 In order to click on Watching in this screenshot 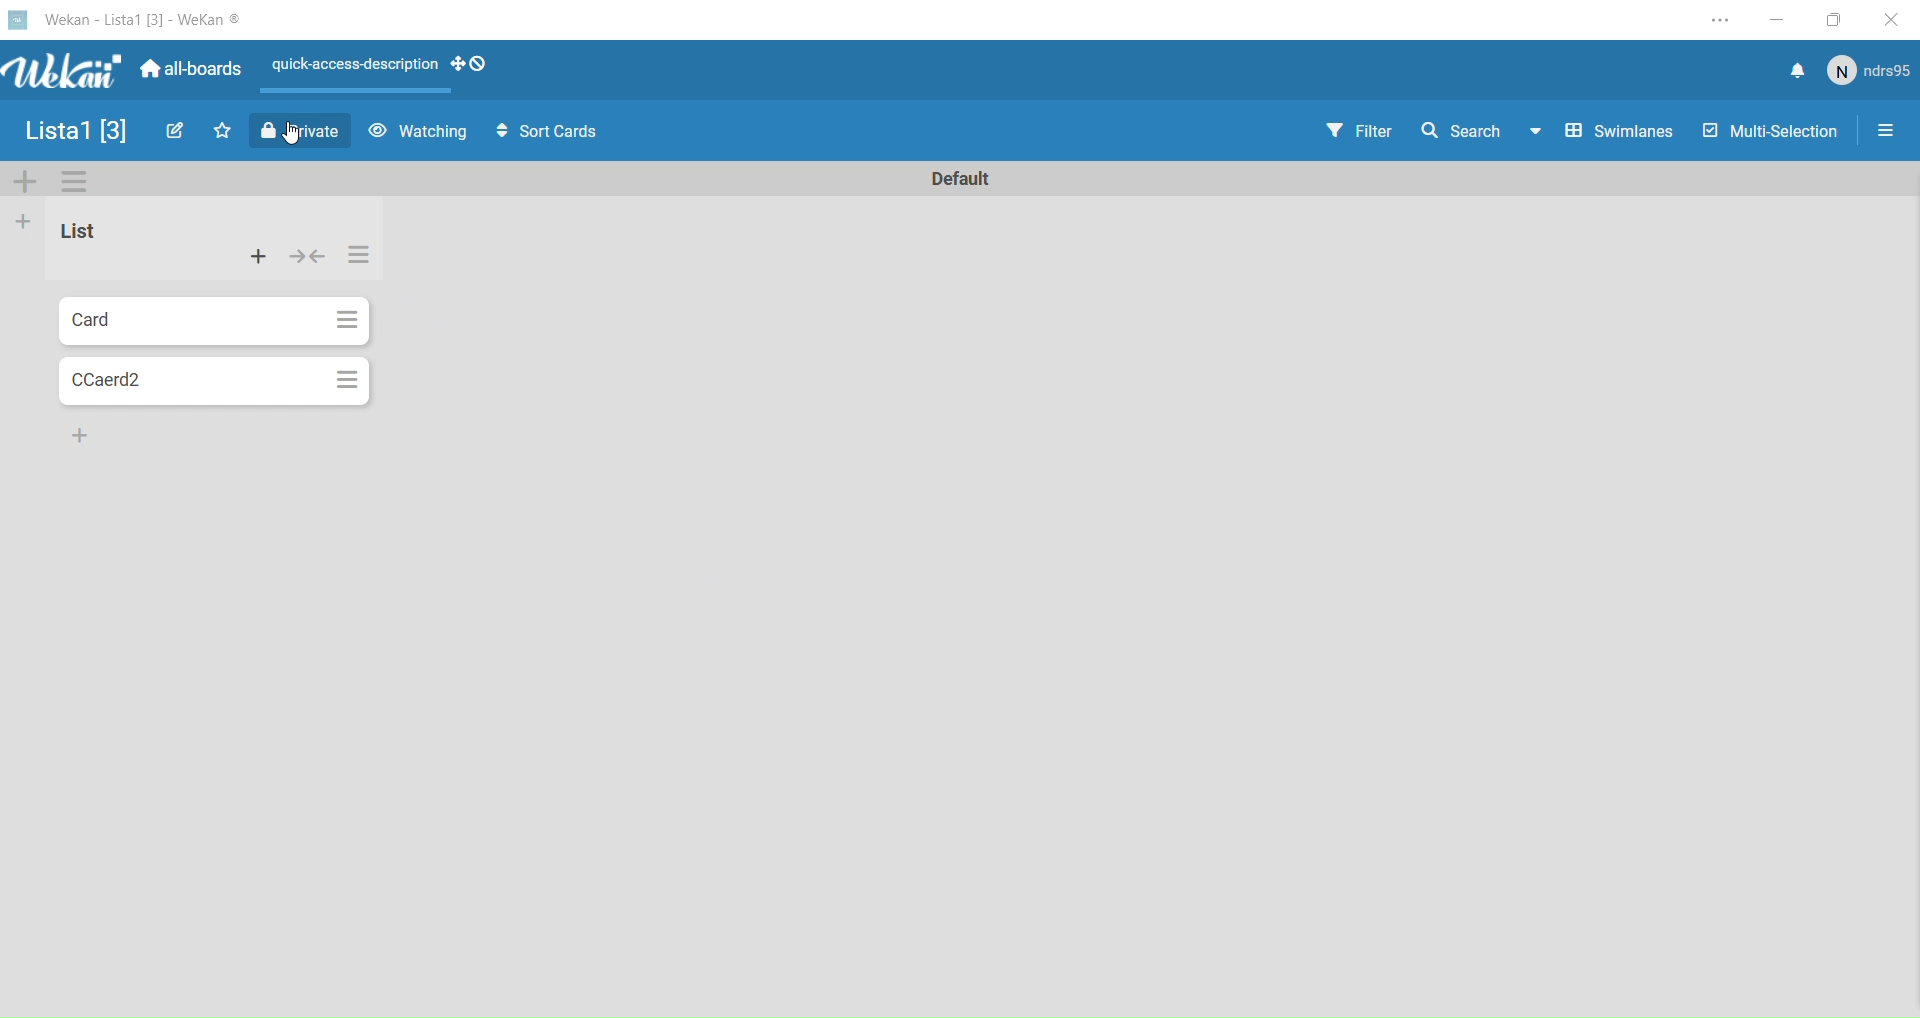, I will do `click(417, 133)`.